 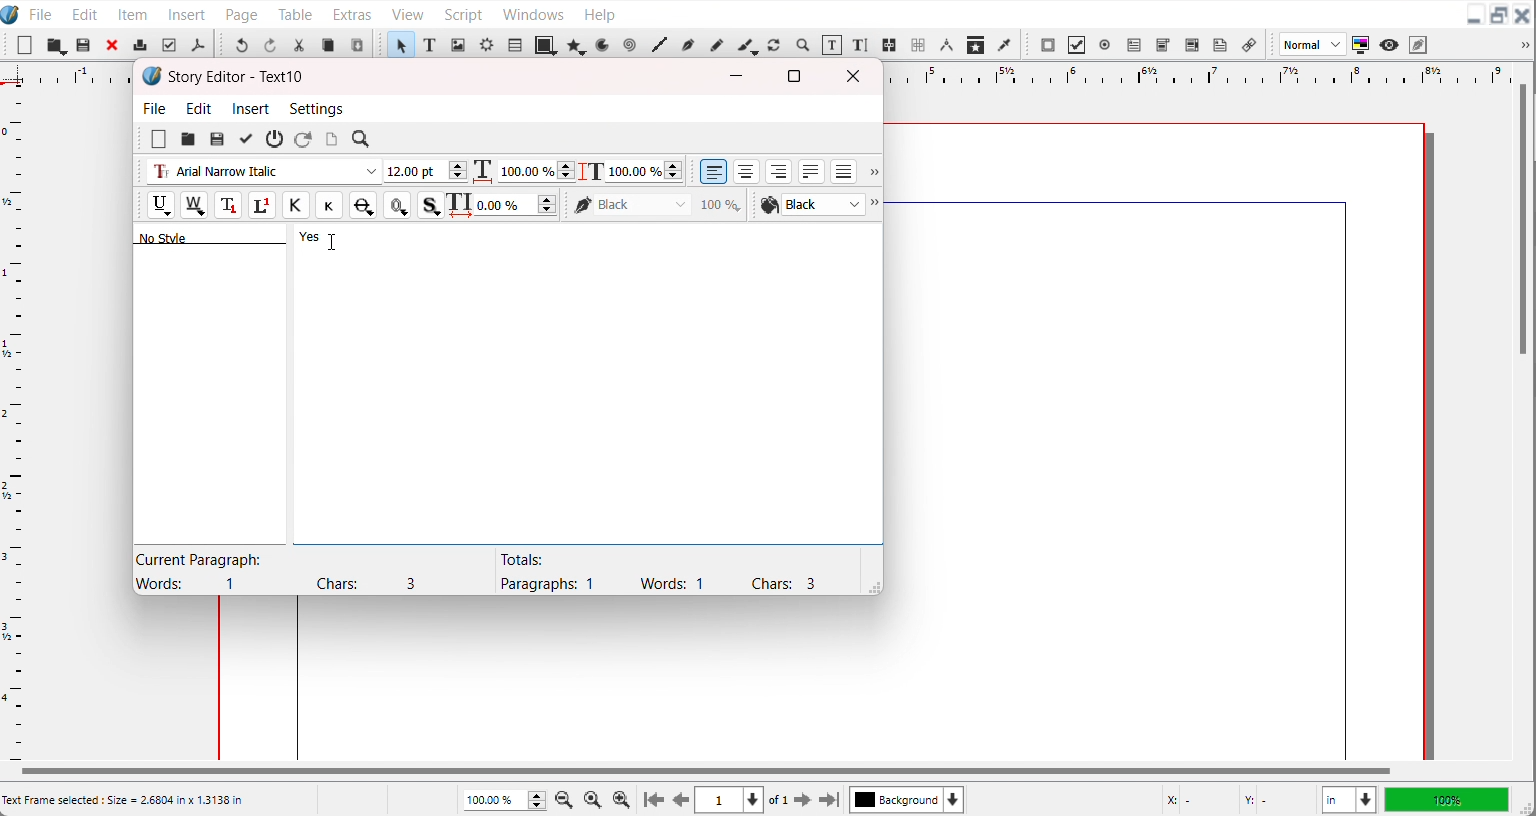 What do you see at coordinates (1076, 45) in the screenshot?
I see `PDF Check Button` at bounding box center [1076, 45].